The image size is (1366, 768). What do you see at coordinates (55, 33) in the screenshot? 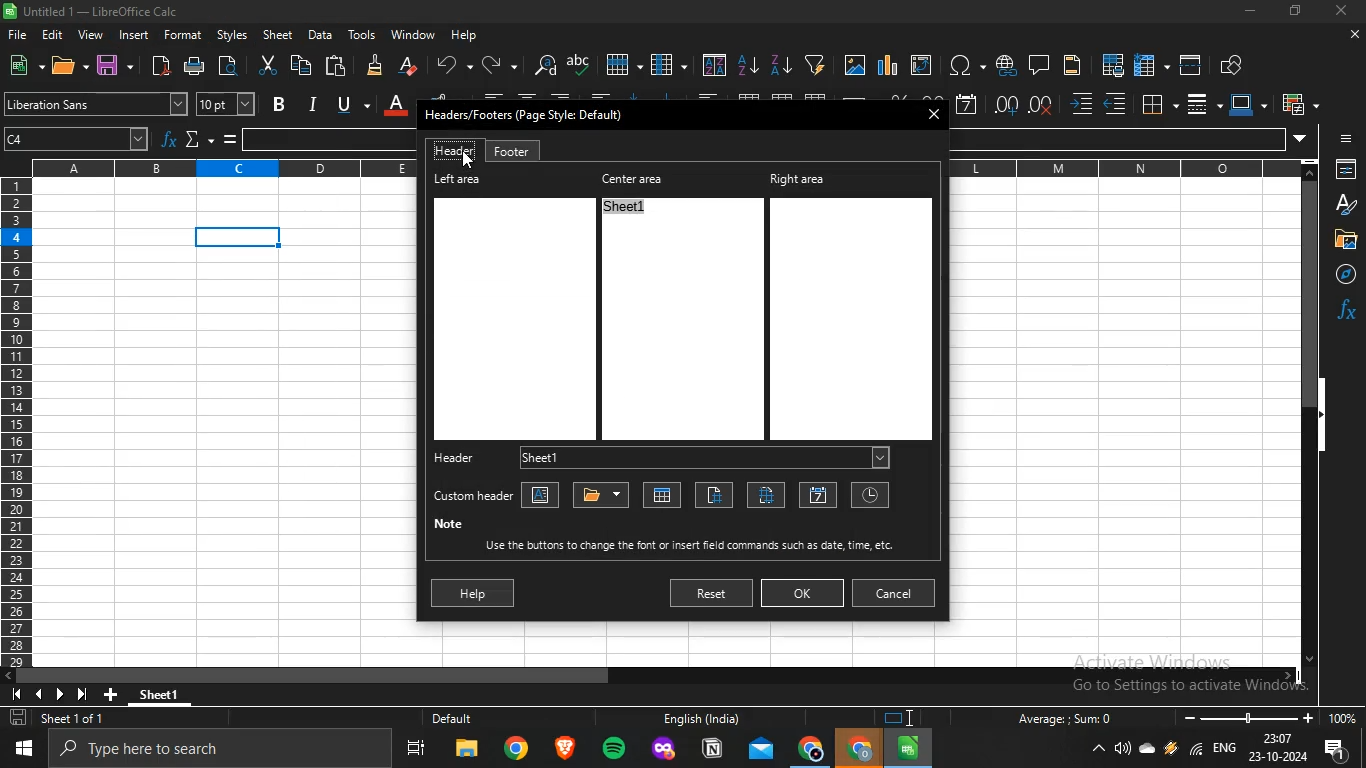
I see `edit` at bounding box center [55, 33].